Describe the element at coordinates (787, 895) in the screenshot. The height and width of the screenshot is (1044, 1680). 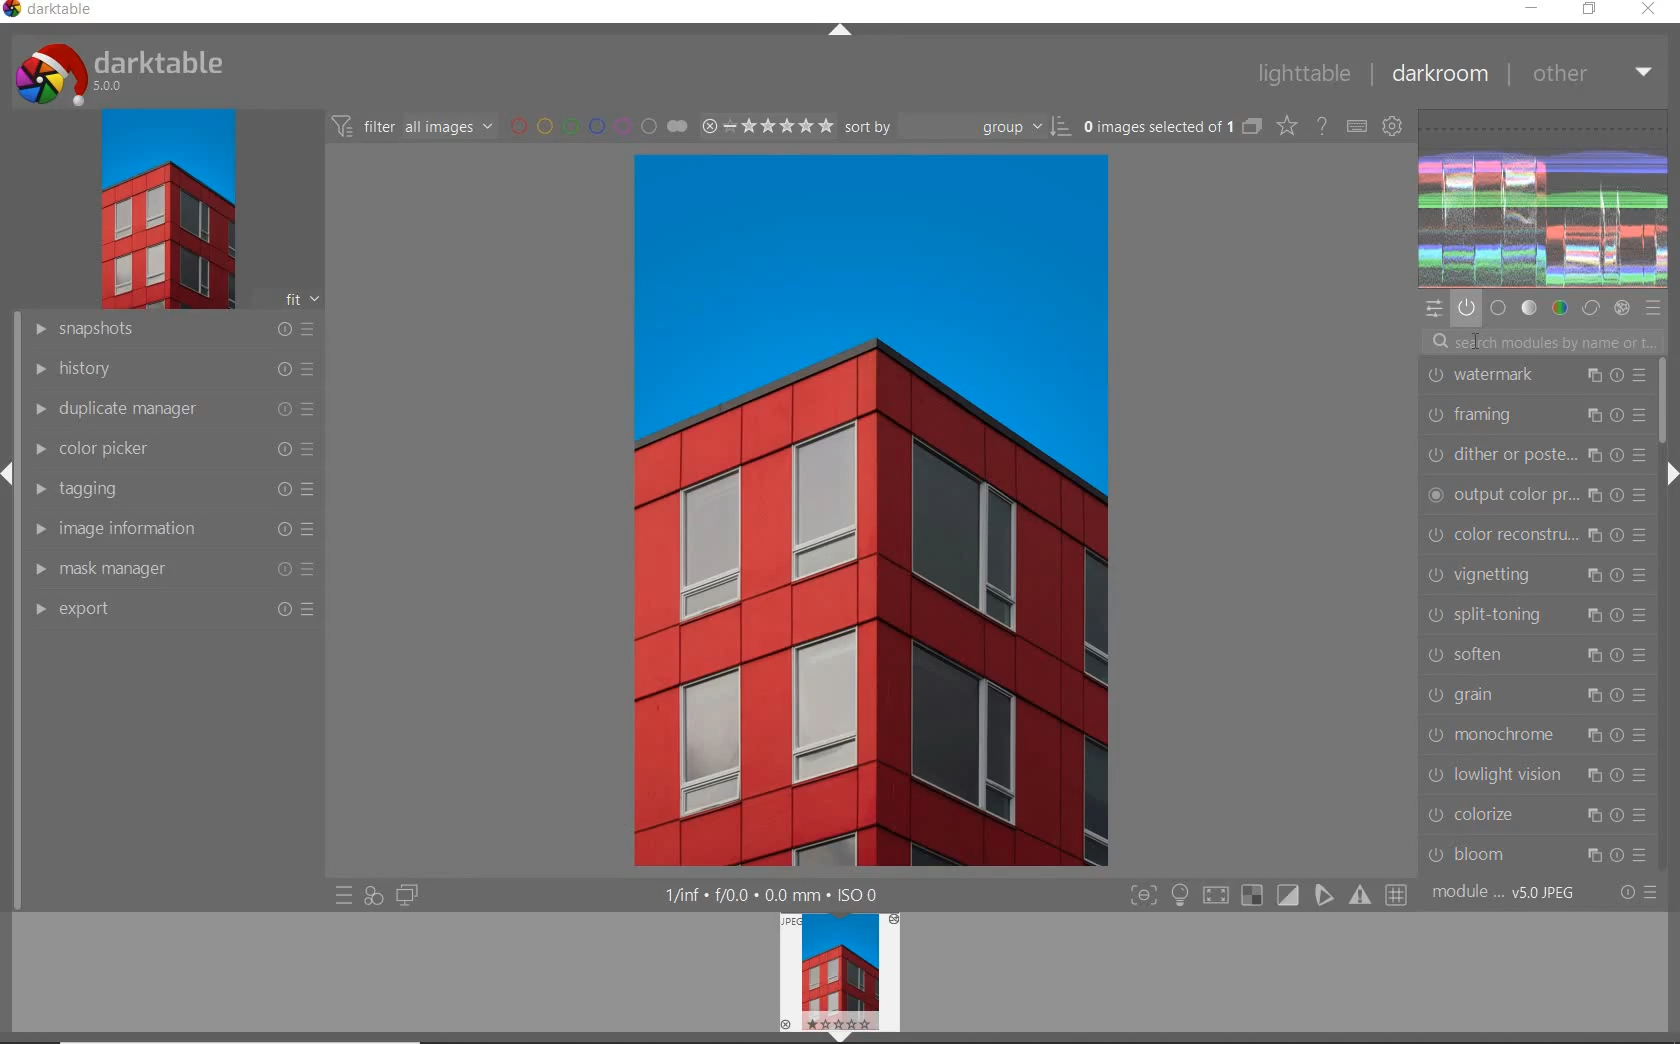
I see `other interface detail` at that location.